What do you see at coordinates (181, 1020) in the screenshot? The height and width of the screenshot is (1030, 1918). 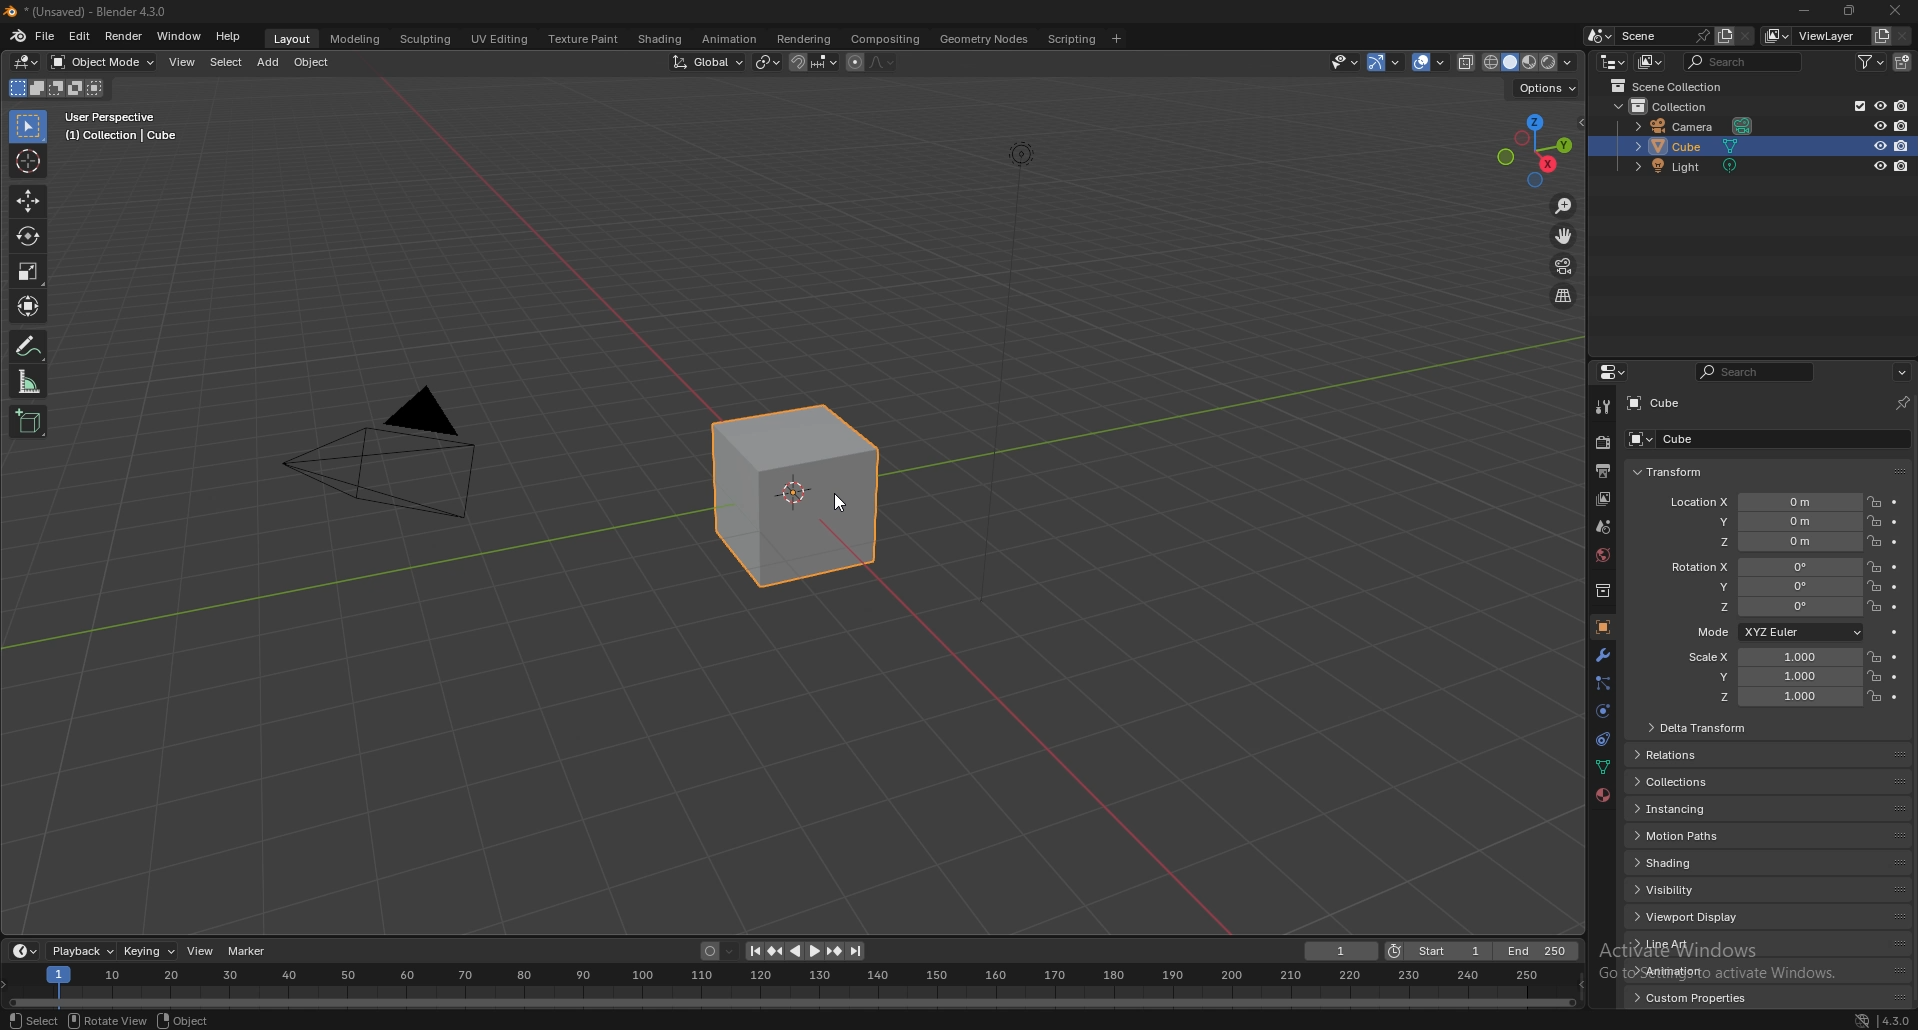 I see `object` at bounding box center [181, 1020].